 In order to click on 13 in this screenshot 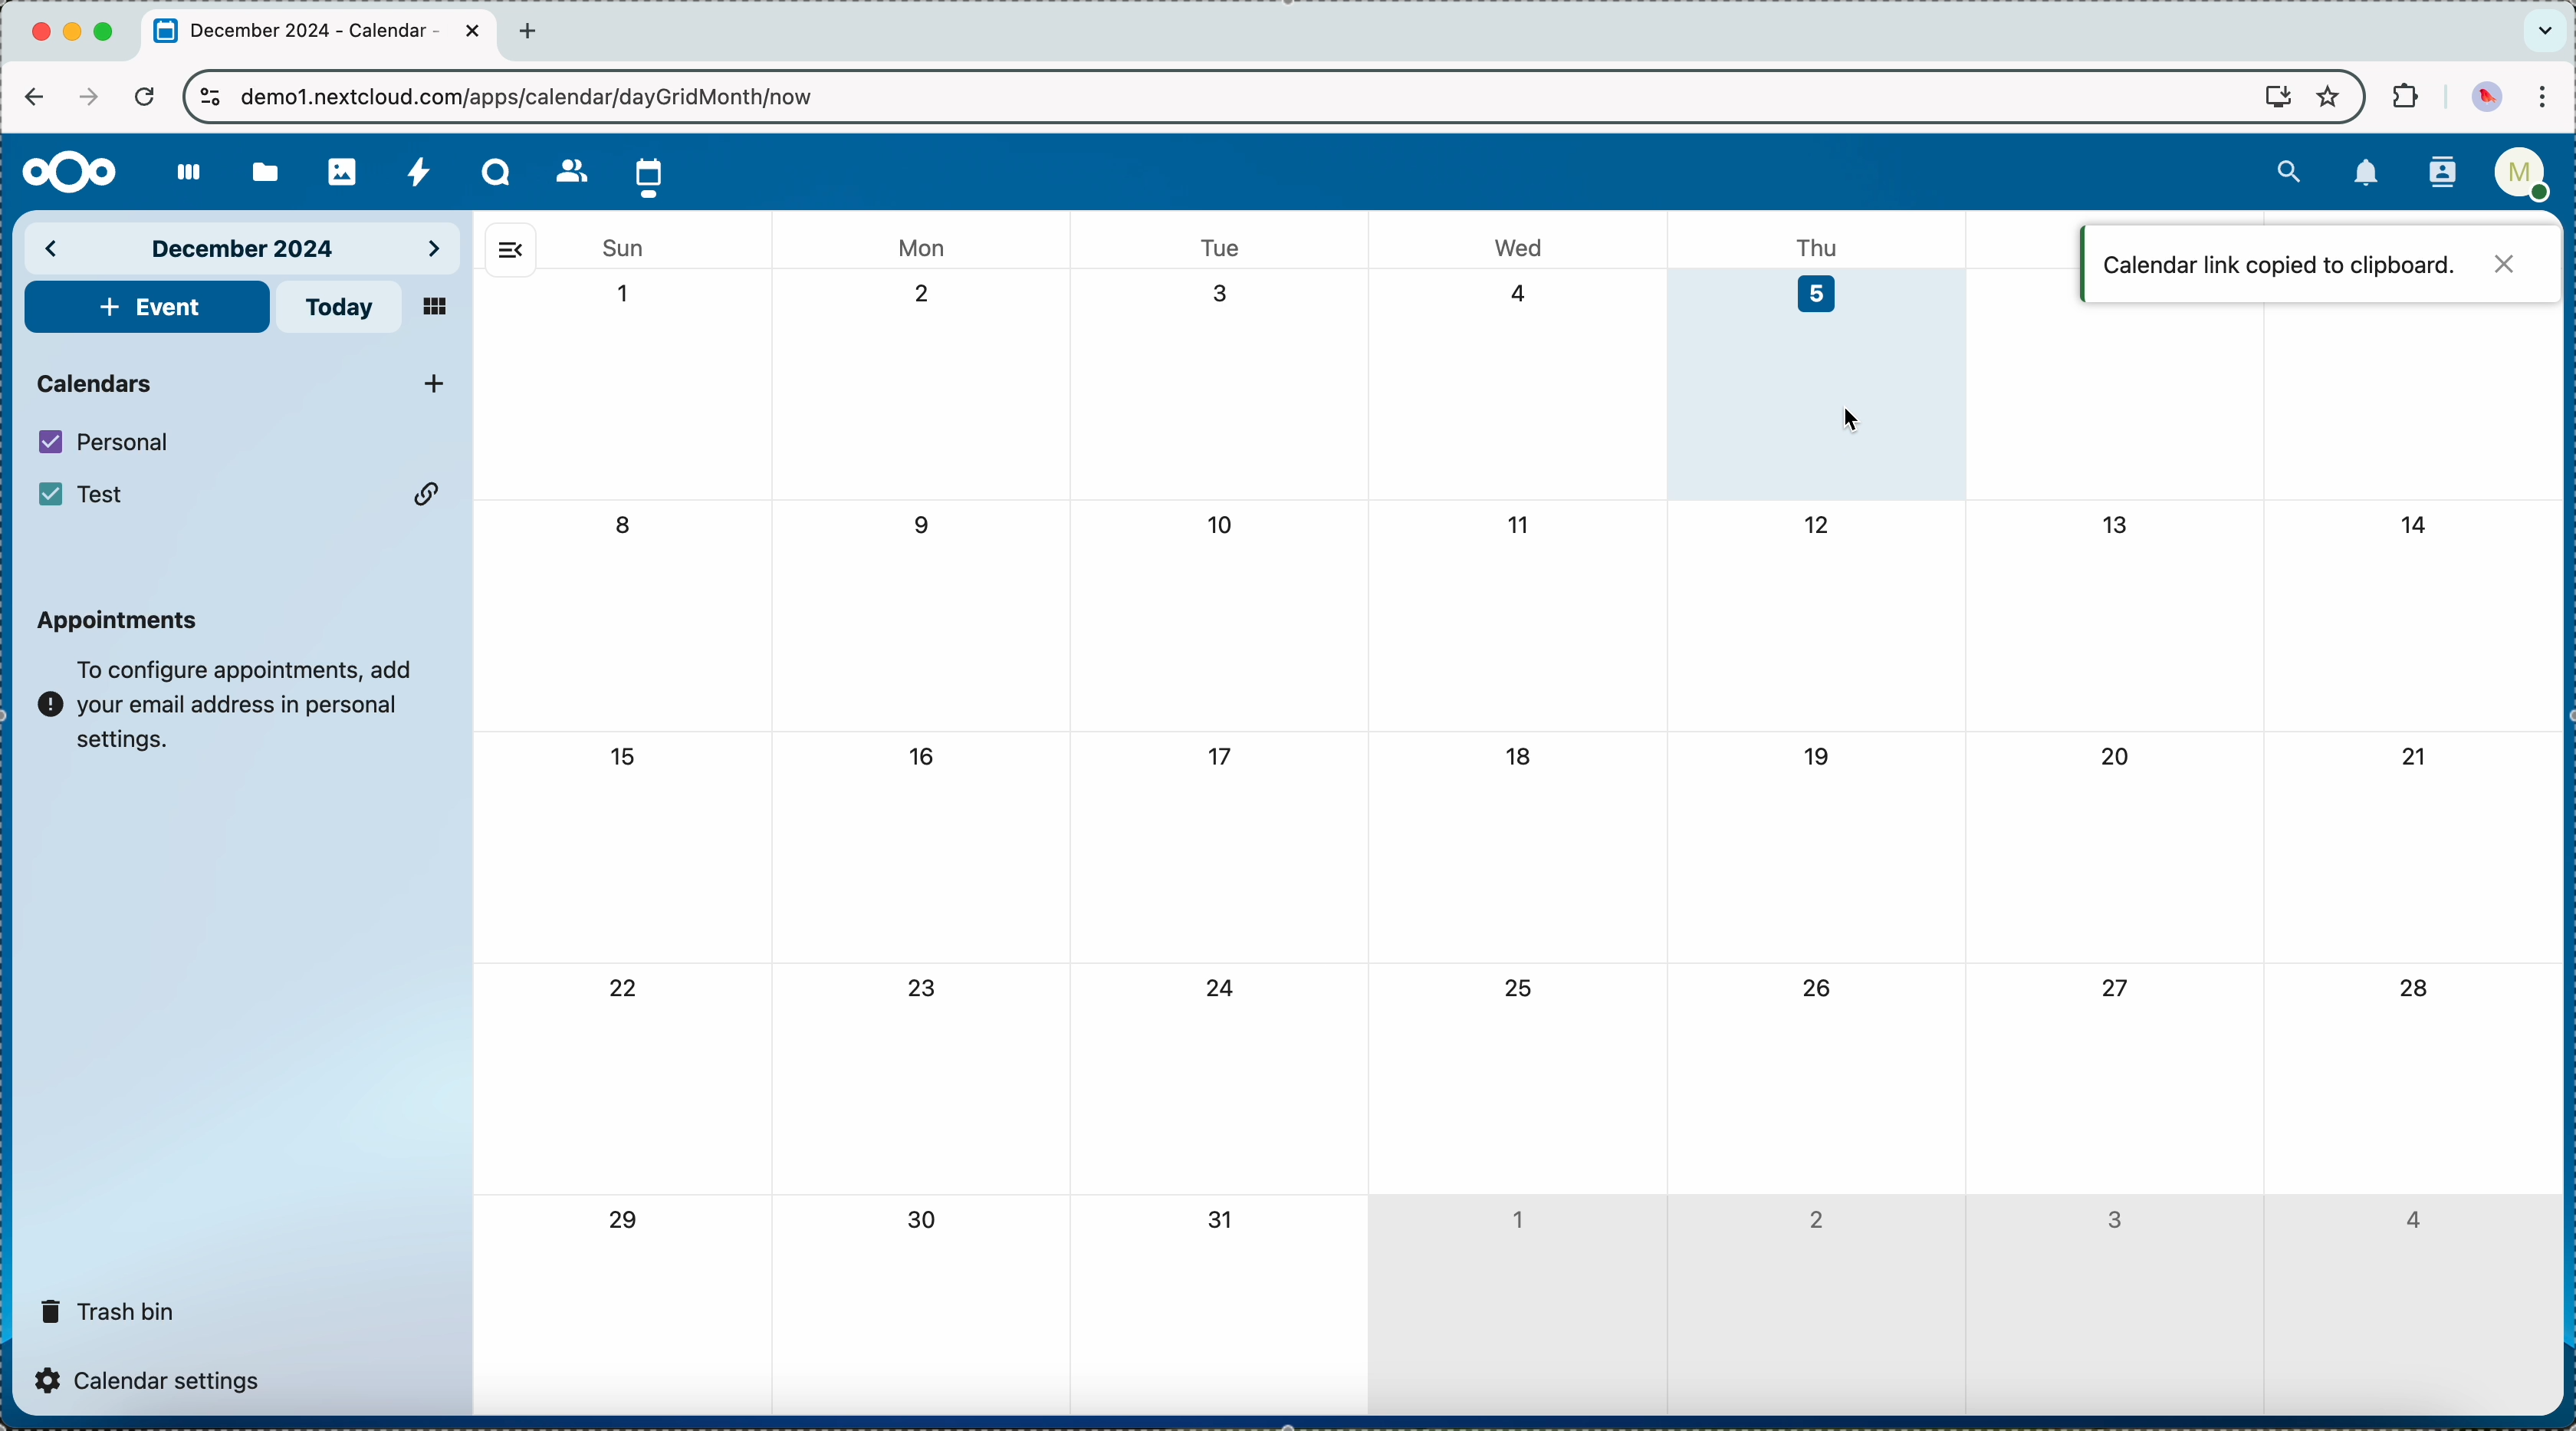, I will do `click(2115, 523)`.